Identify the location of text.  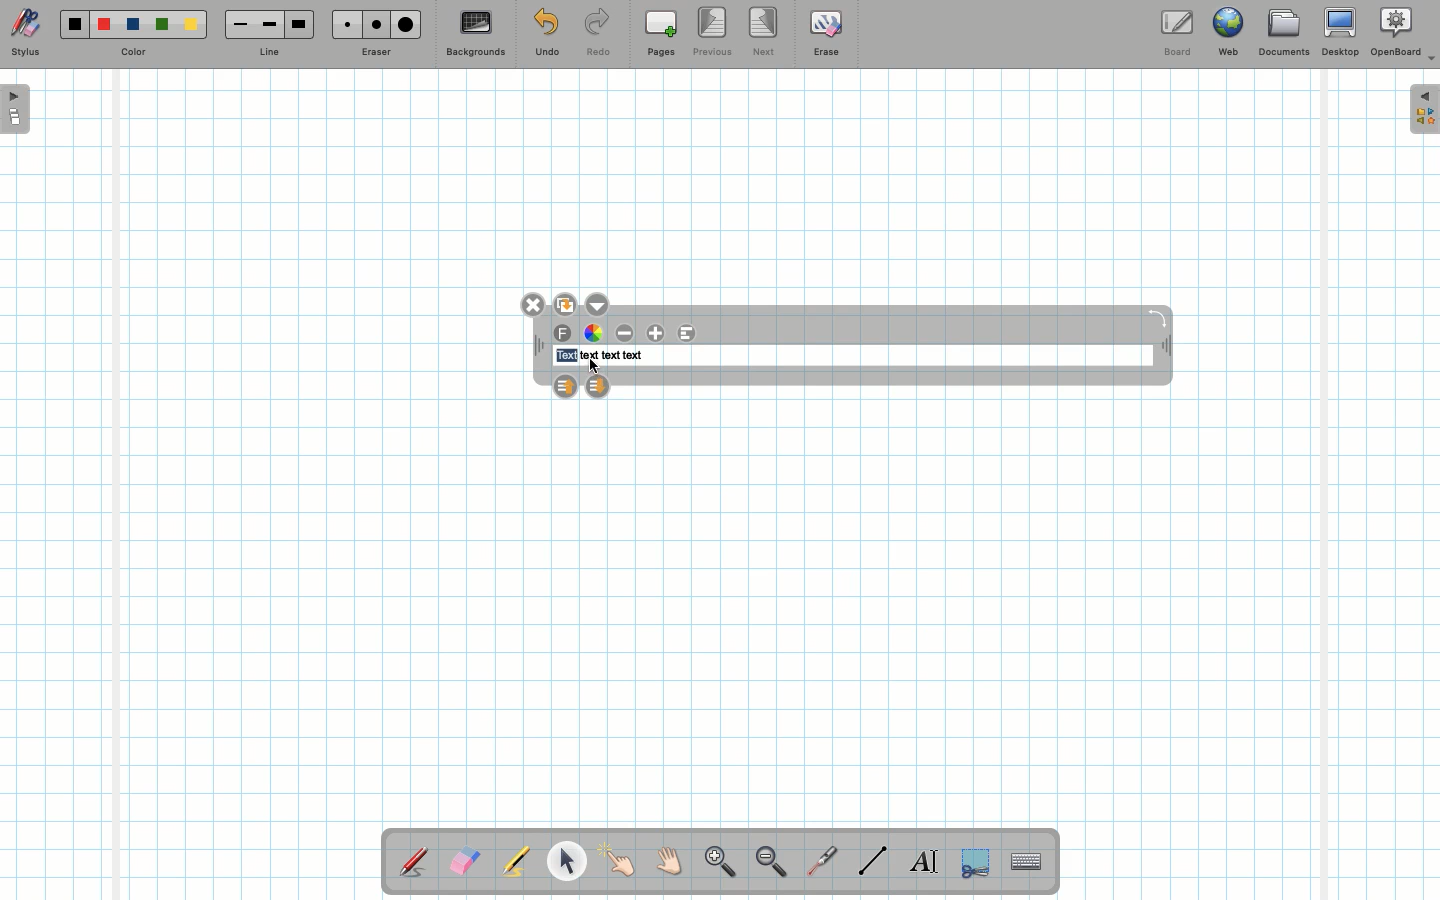
(588, 356).